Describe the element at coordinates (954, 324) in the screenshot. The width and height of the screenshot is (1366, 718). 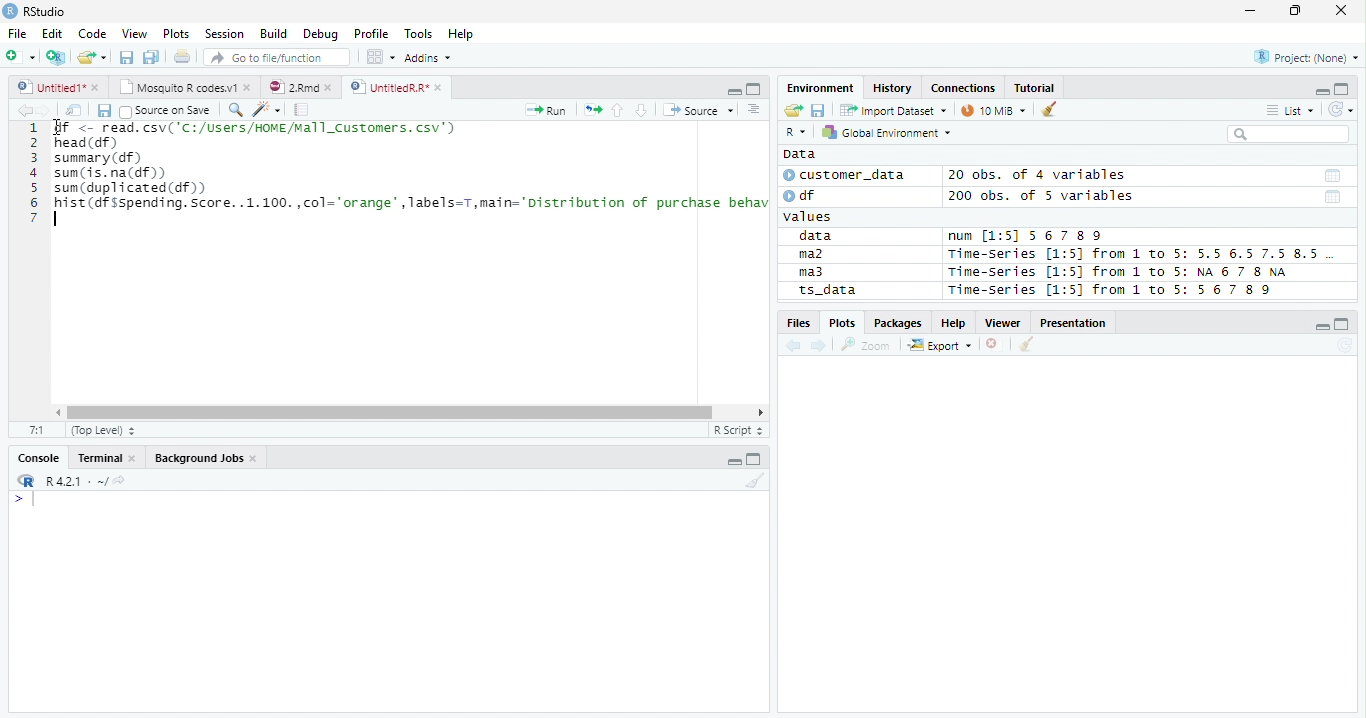
I see `Help` at that location.